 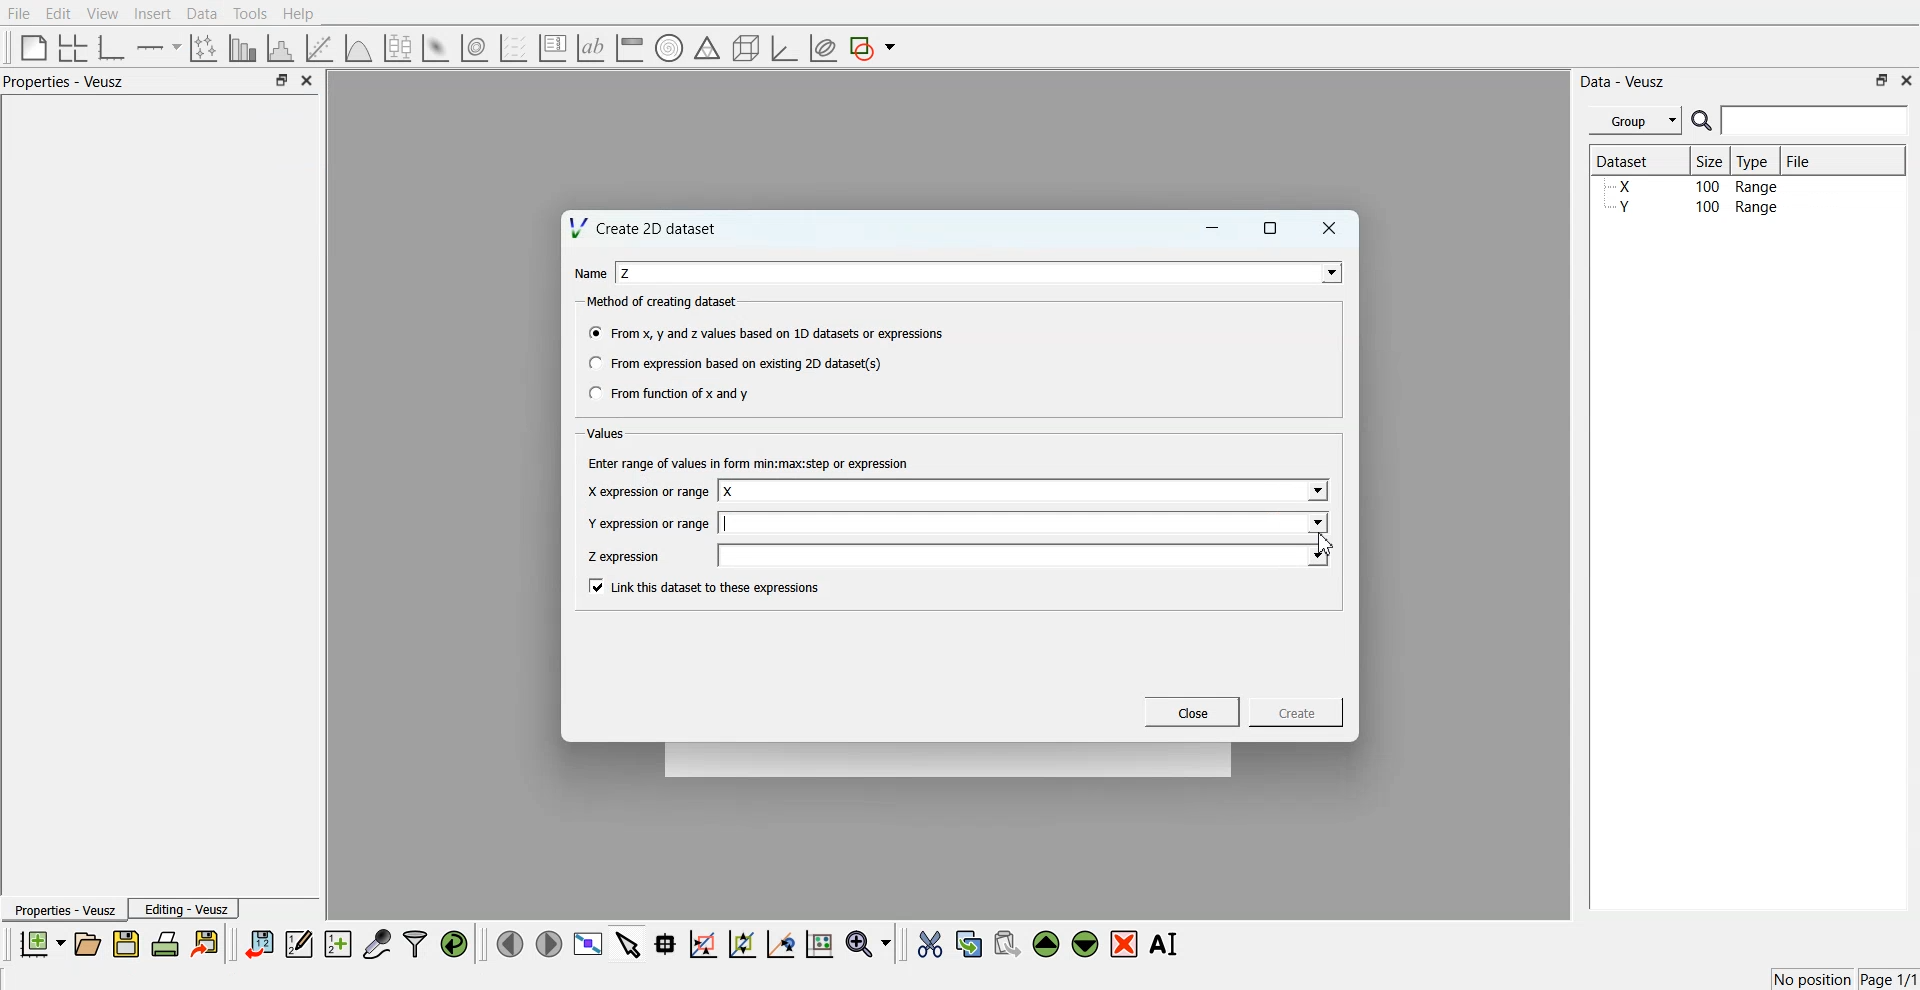 I want to click on Recenter graph axes, so click(x=782, y=943).